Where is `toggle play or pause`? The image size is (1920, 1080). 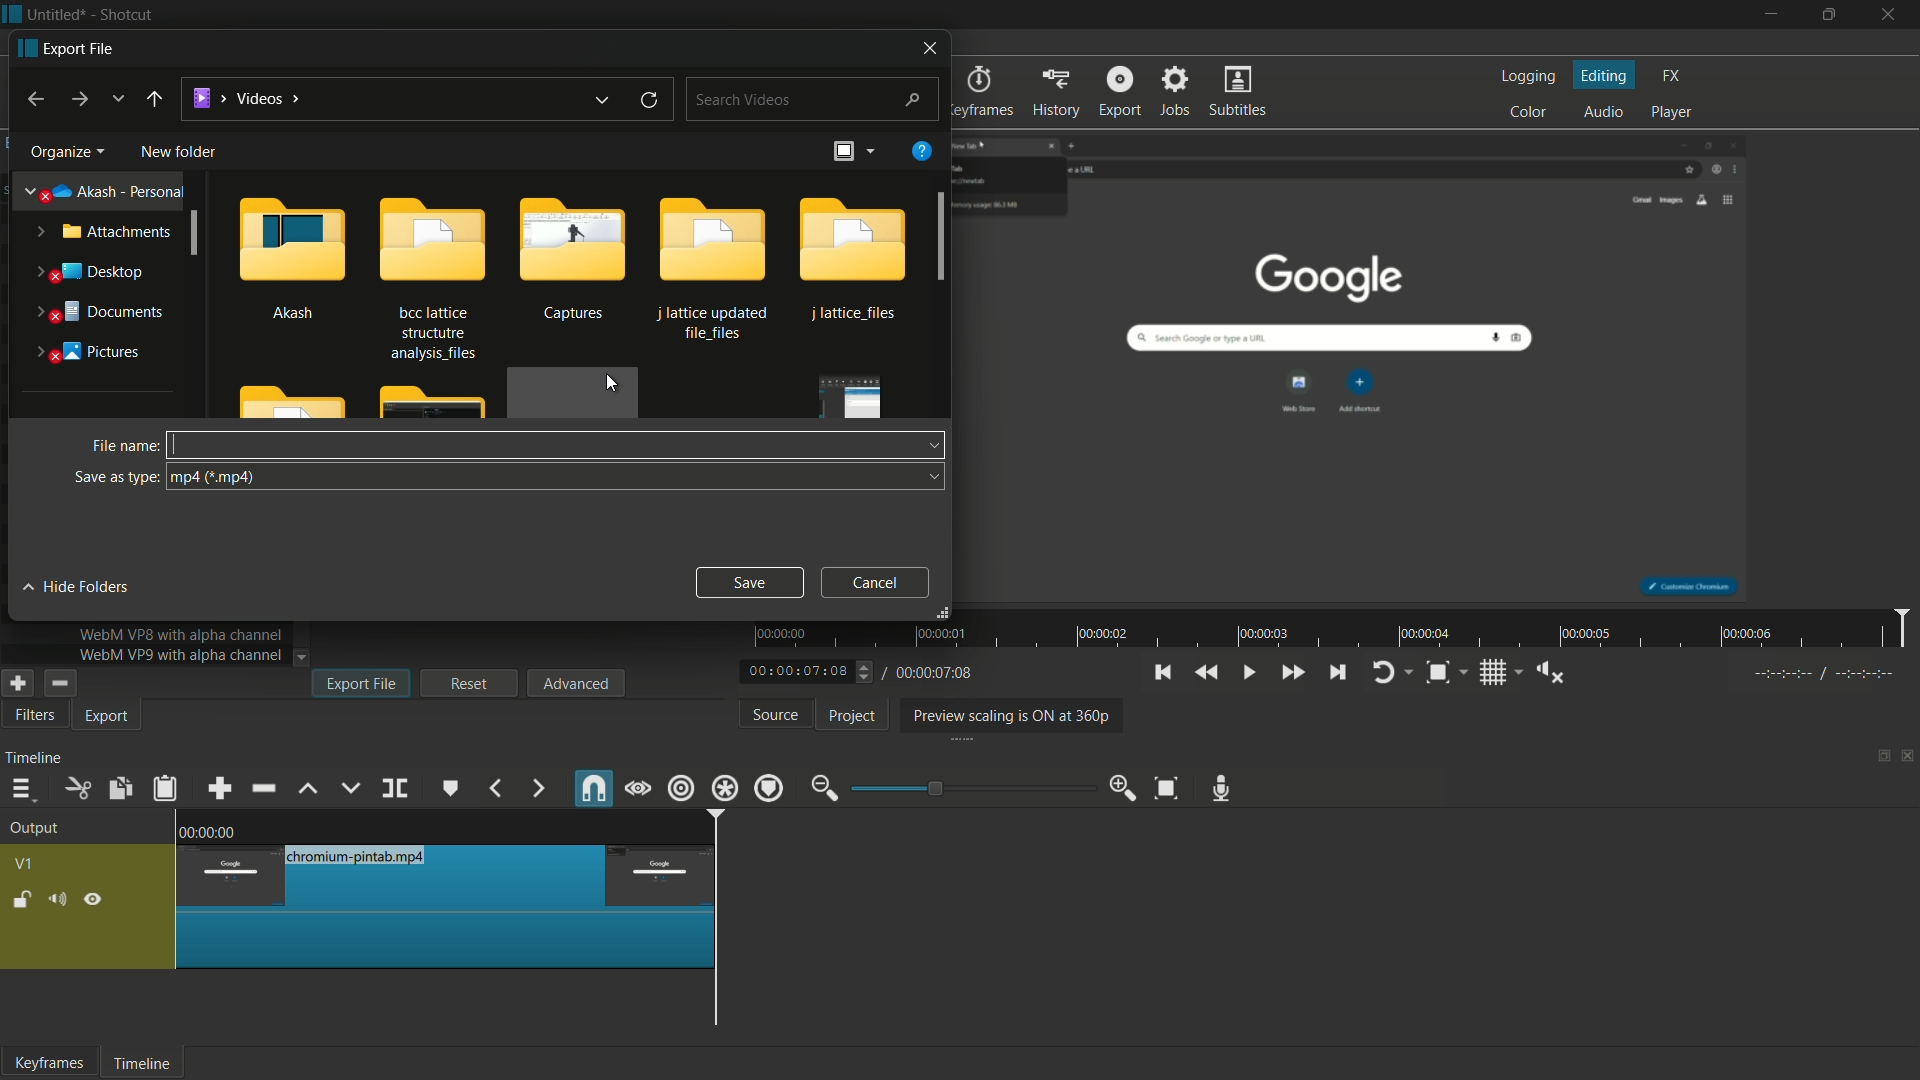 toggle play or pause is located at coordinates (1247, 671).